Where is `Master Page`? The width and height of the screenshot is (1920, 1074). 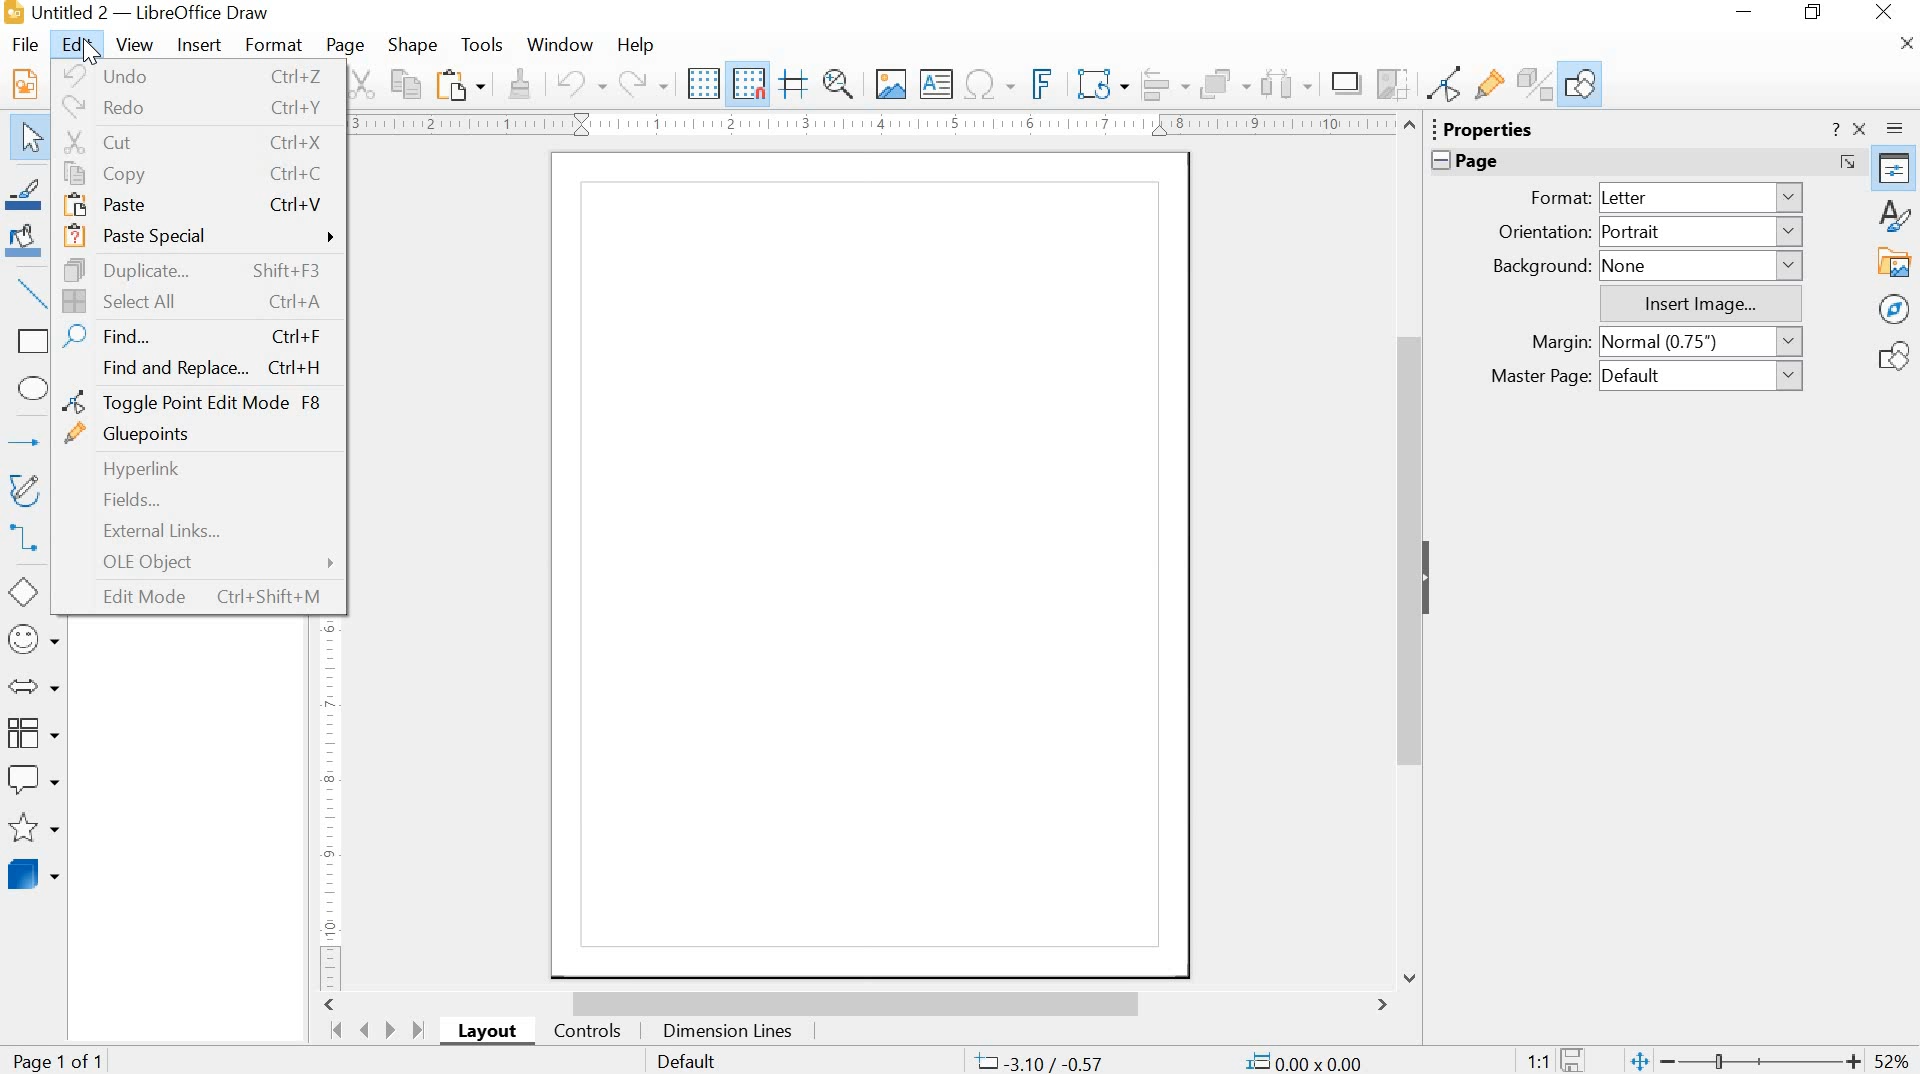
Master Page is located at coordinates (1545, 377).